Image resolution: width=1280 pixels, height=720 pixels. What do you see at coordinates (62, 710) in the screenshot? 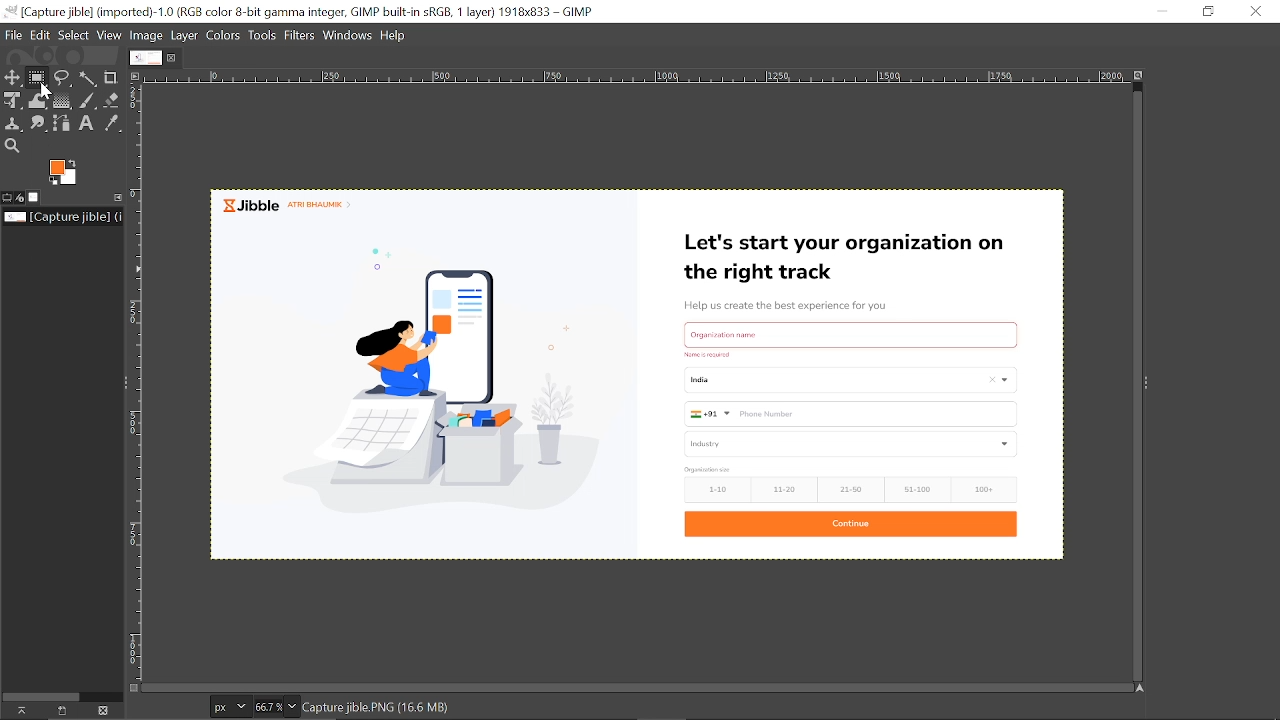
I see `Create a new display for this image` at bounding box center [62, 710].